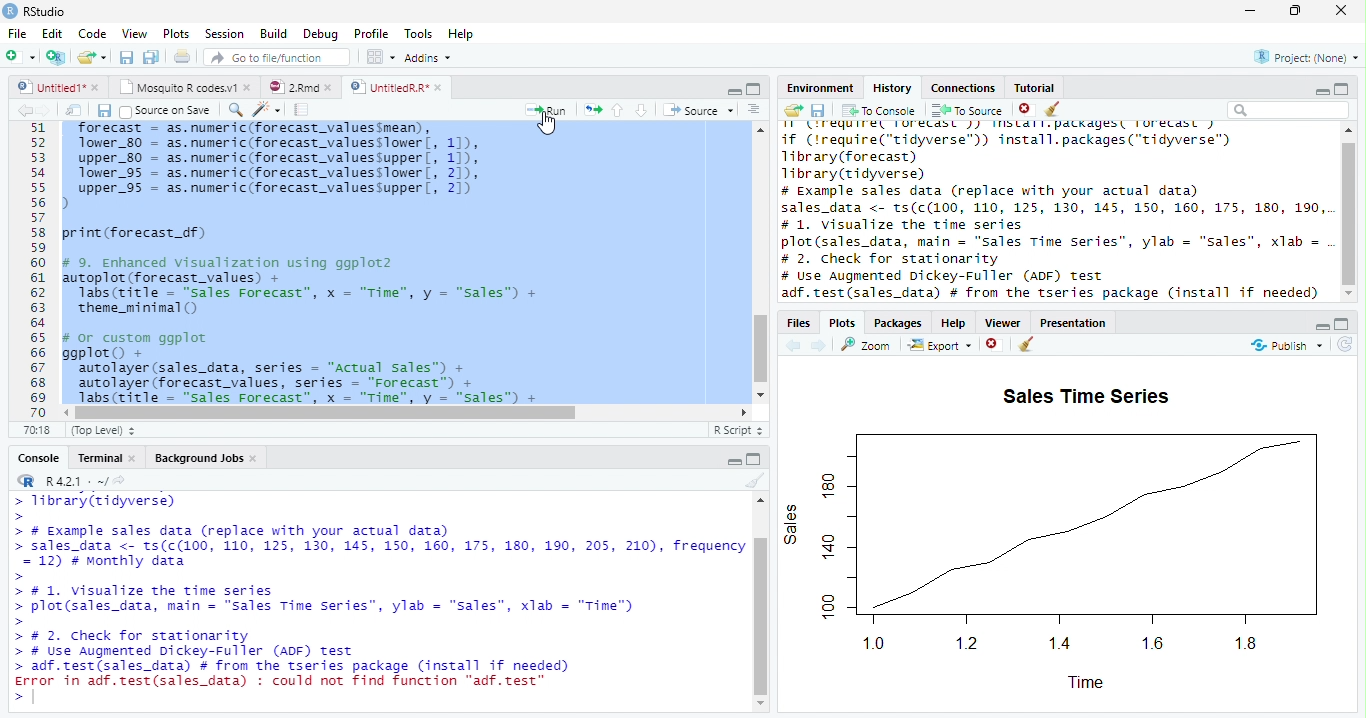 The height and width of the screenshot is (718, 1366). What do you see at coordinates (1252, 10) in the screenshot?
I see `Minimize` at bounding box center [1252, 10].